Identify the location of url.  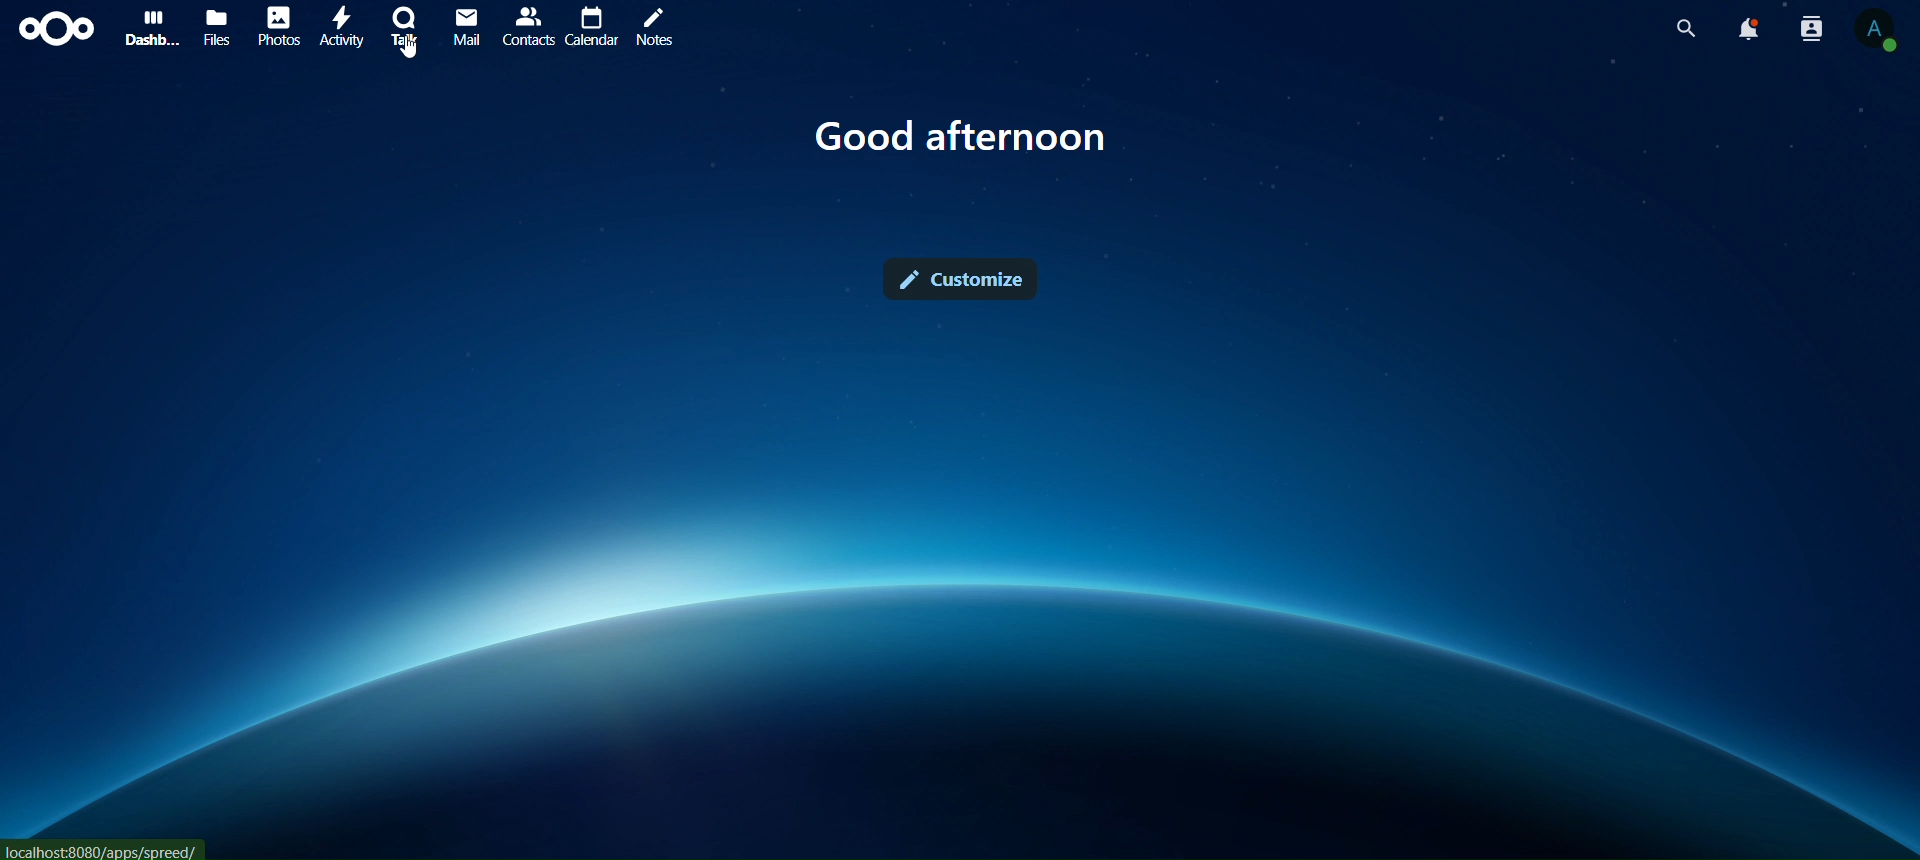
(103, 848).